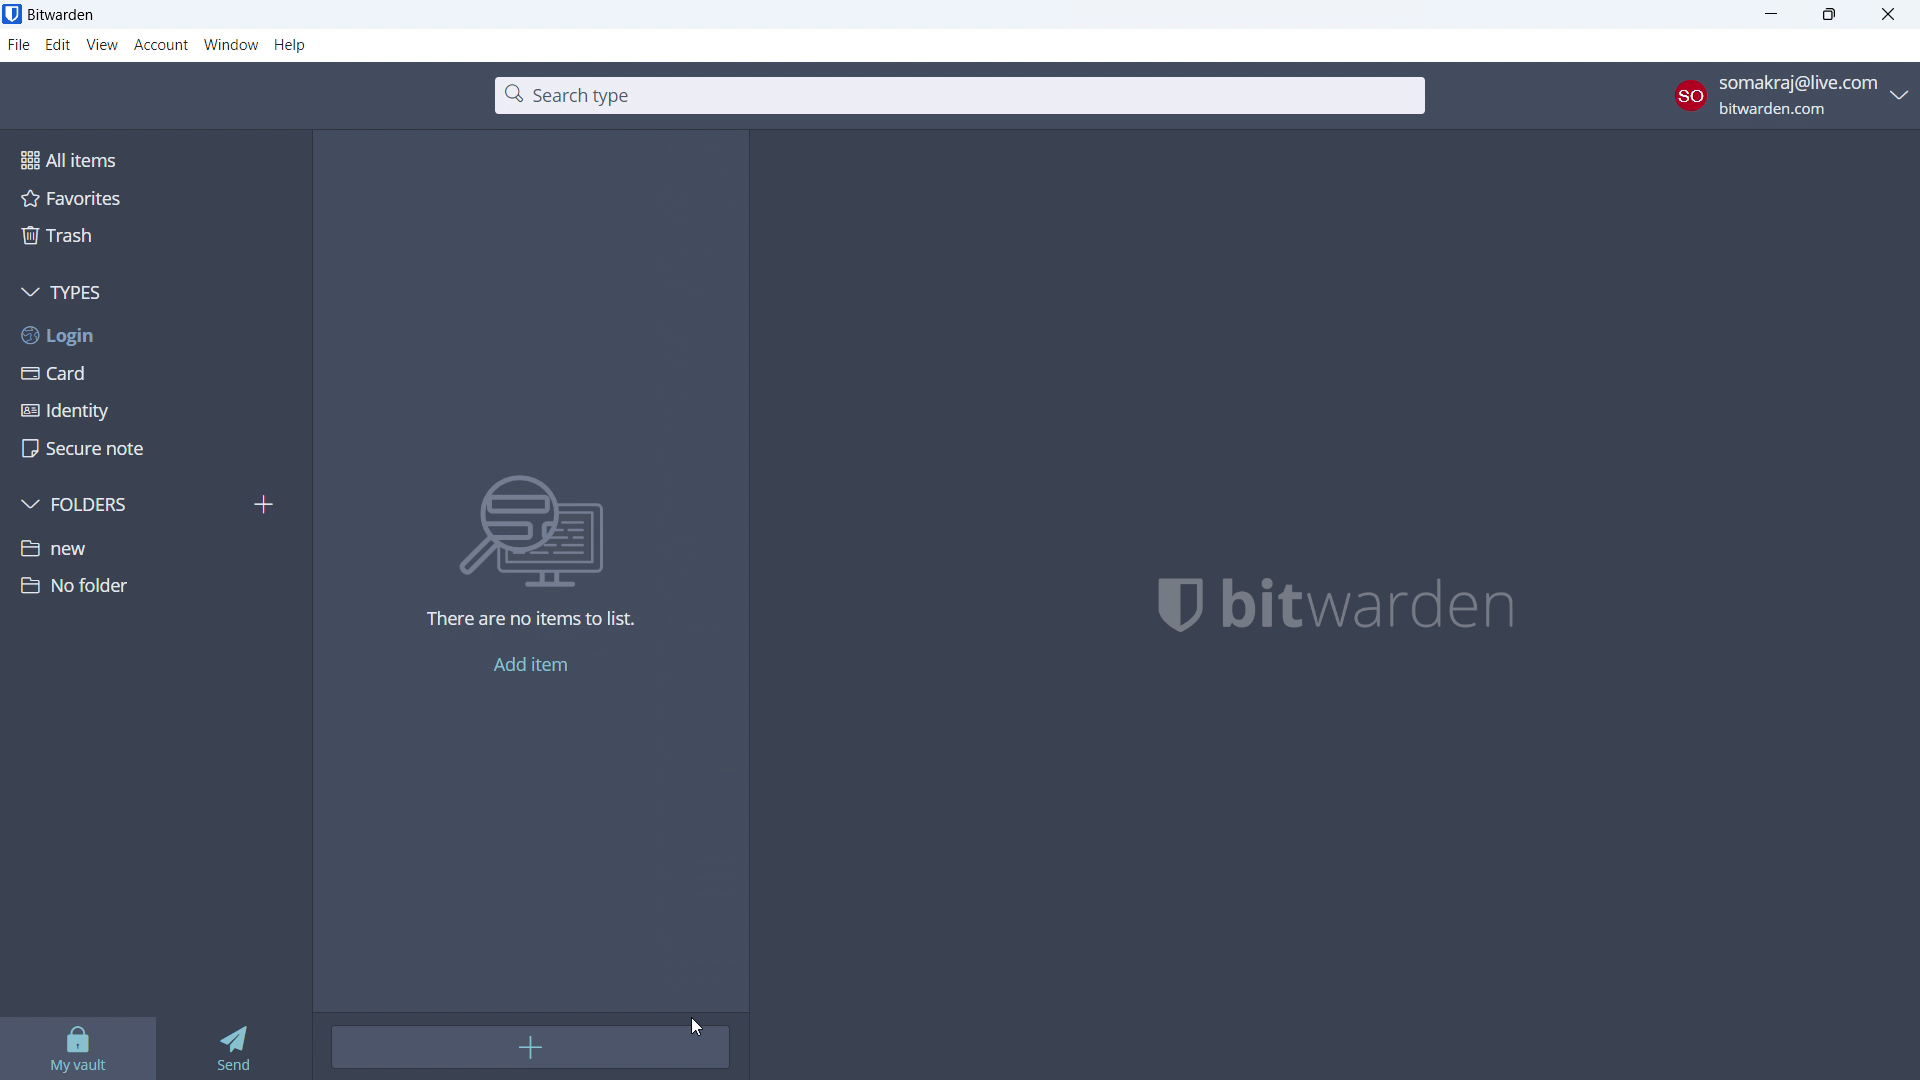 Image resolution: width=1920 pixels, height=1080 pixels. What do you see at coordinates (291, 46) in the screenshot?
I see `help` at bounding box center [291, 46].